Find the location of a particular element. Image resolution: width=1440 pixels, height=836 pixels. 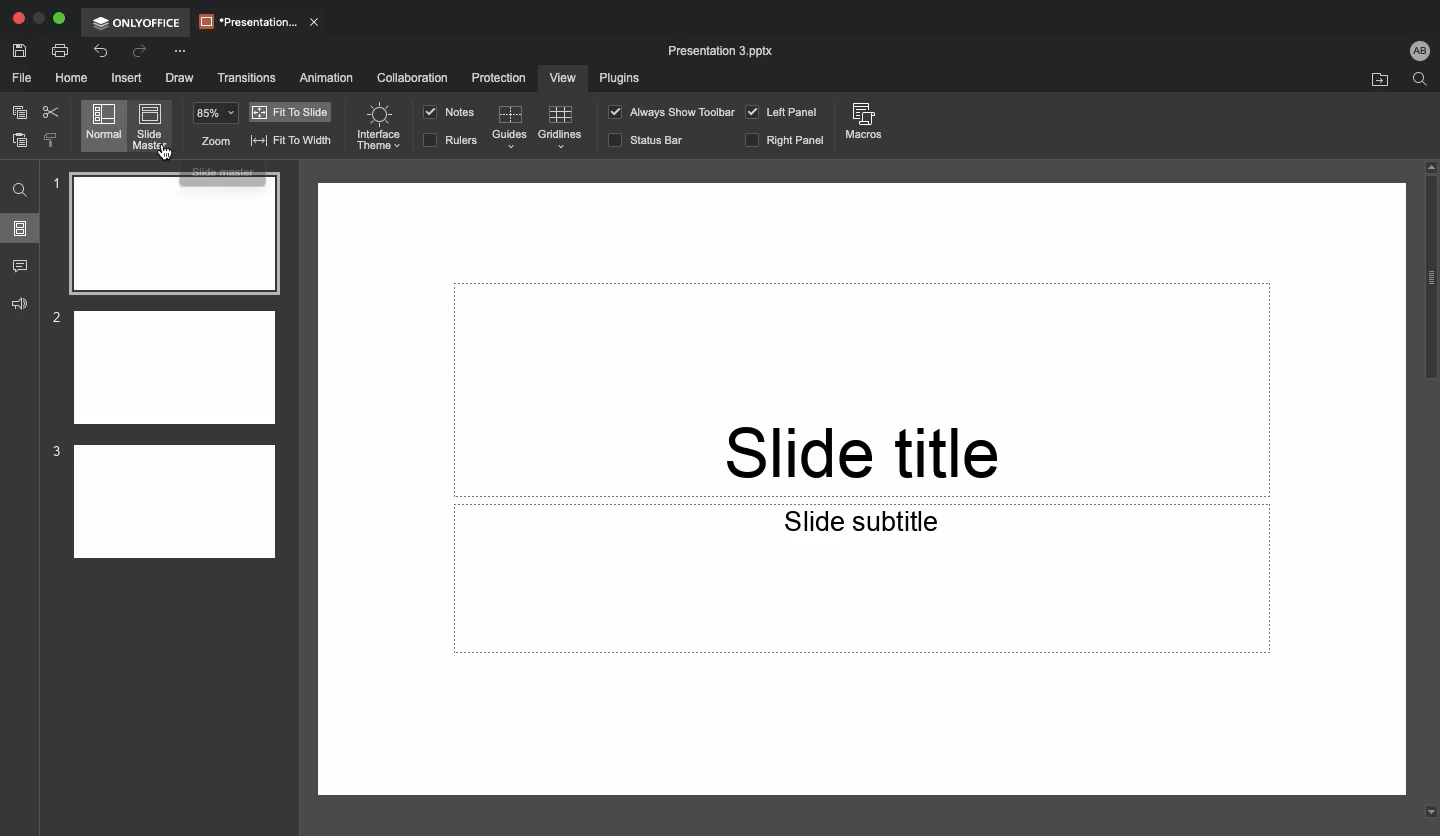

Find is located at coordinates (1420, 79).